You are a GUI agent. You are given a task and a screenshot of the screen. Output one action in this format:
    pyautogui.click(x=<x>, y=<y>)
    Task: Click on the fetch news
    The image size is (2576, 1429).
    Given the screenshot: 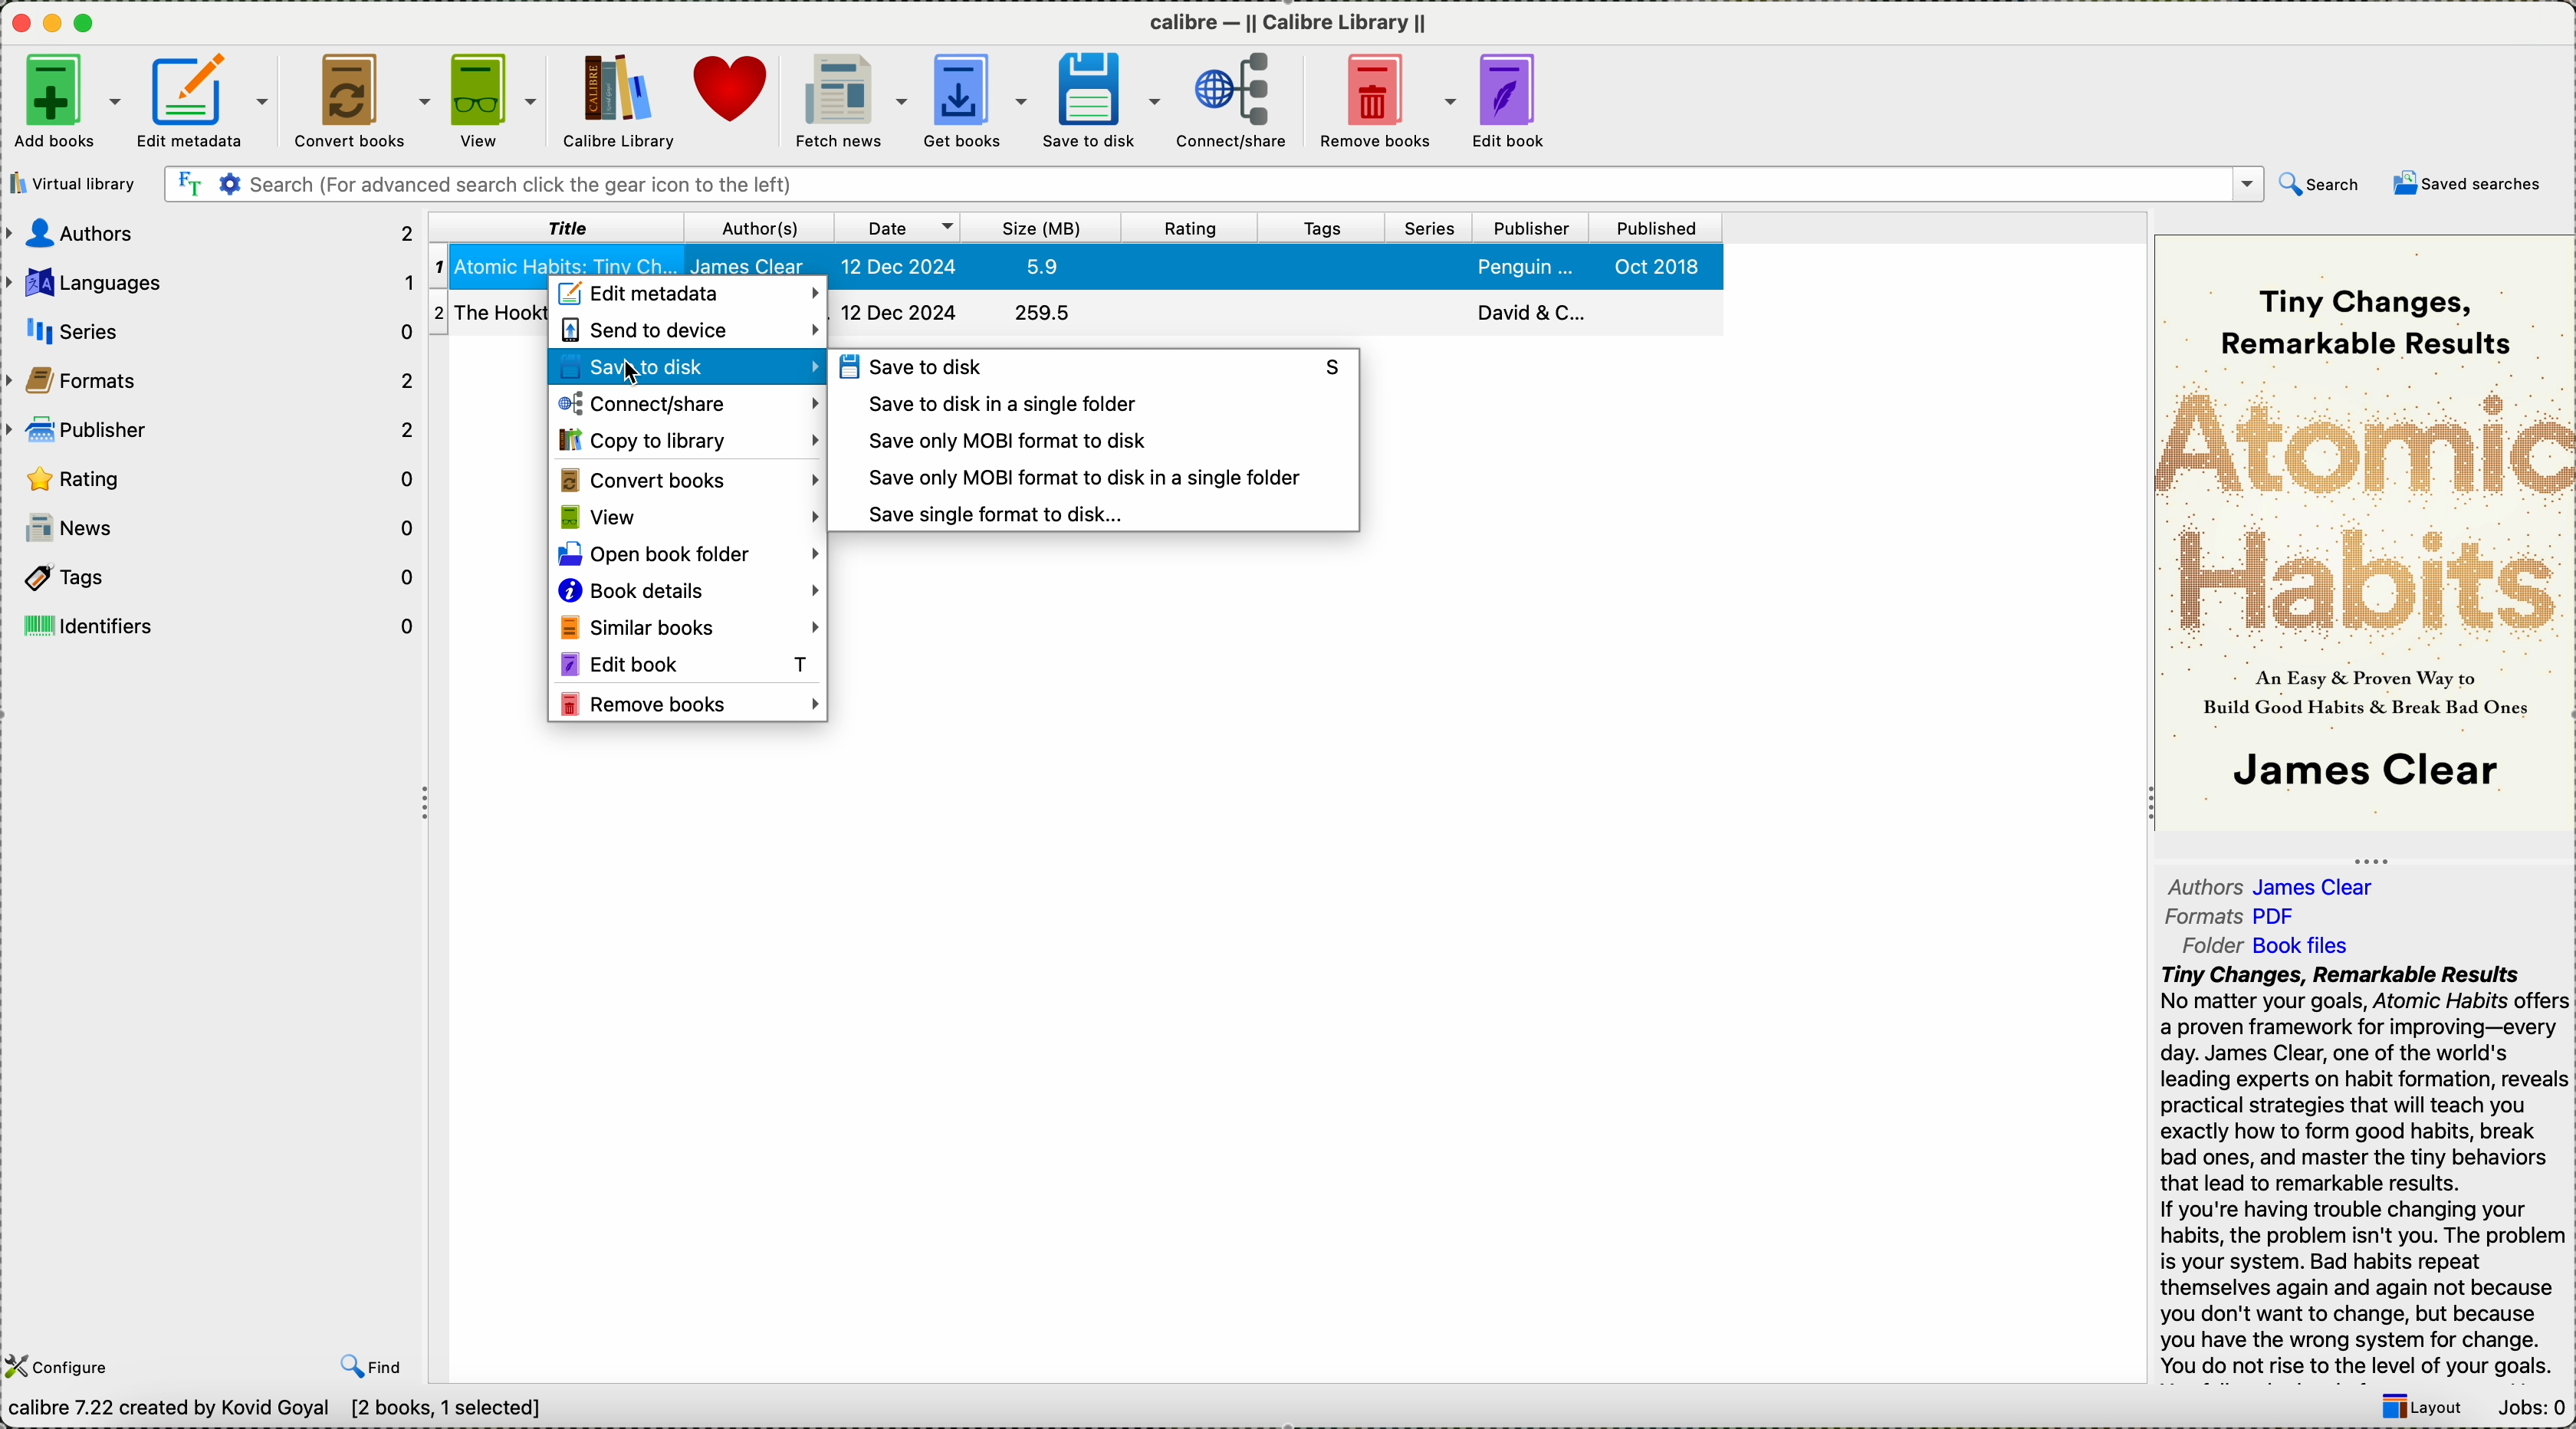 What is the action you would take?
    pyautogui.click(x=850, y=102)
    